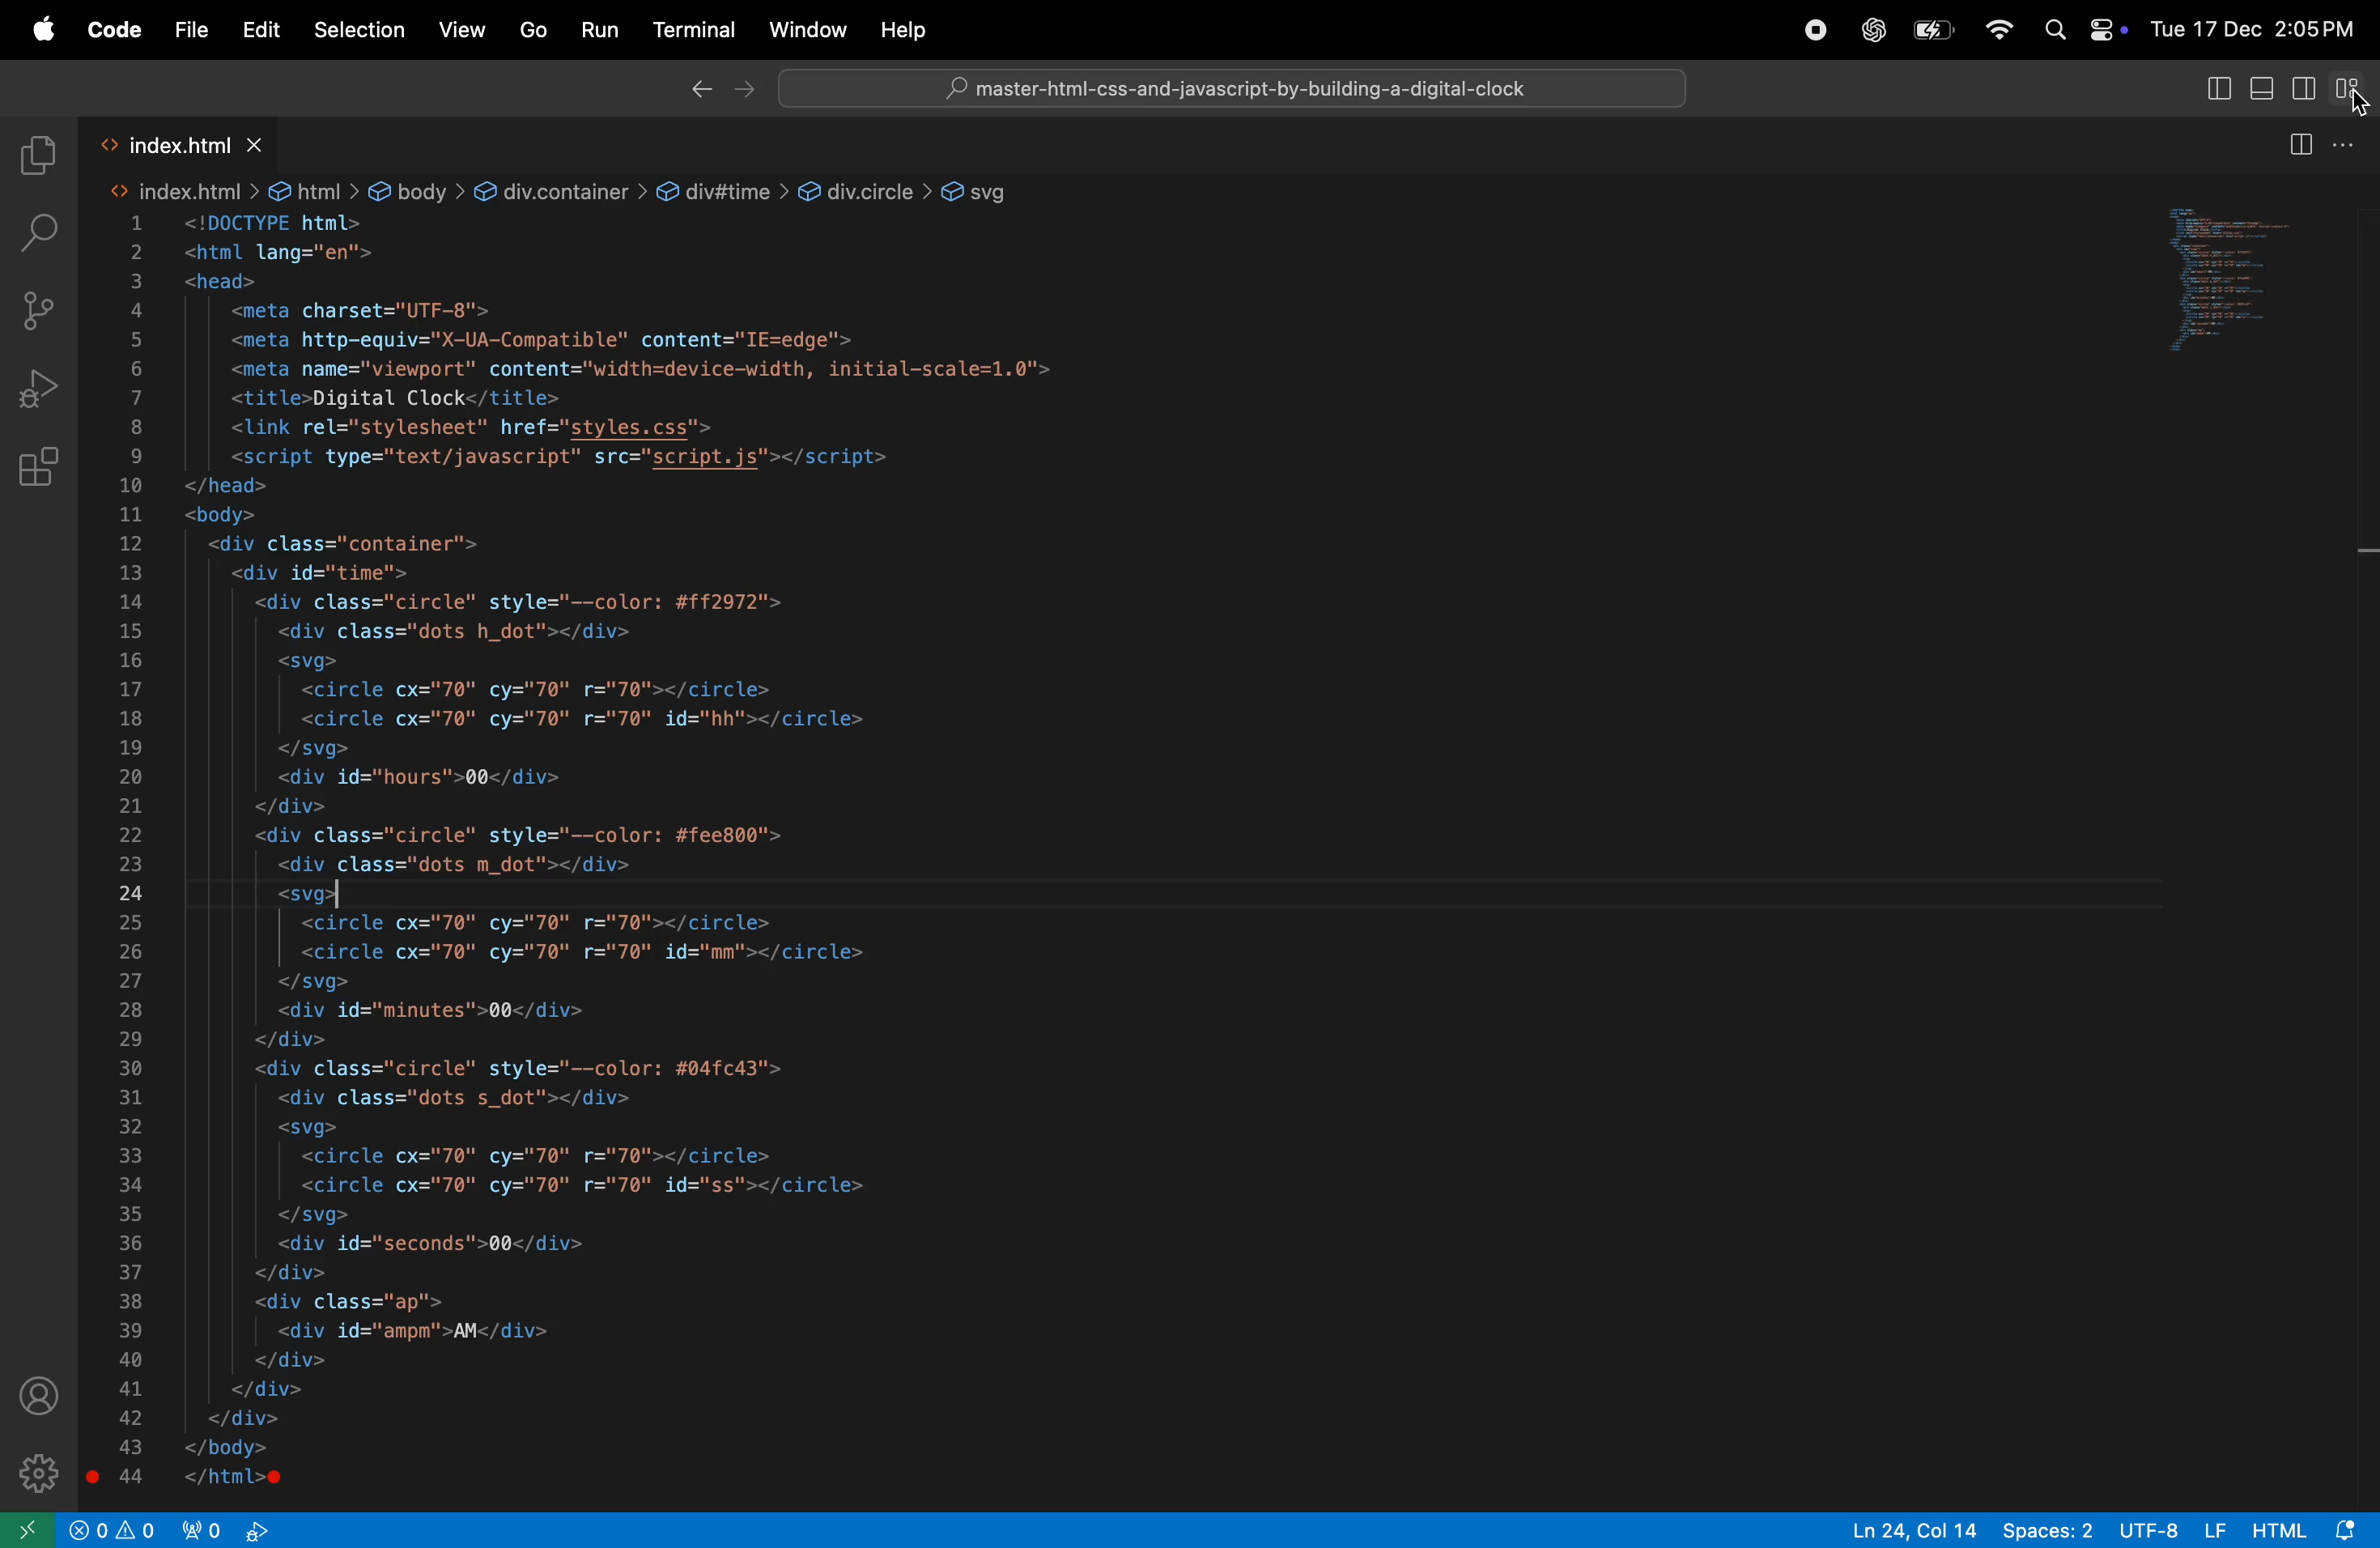 This screenshot has width=2380, height=1548. What do you see at coordinates (42, 1397) in the screenshot?
I see `profile` at bounding box center [42, 1397].